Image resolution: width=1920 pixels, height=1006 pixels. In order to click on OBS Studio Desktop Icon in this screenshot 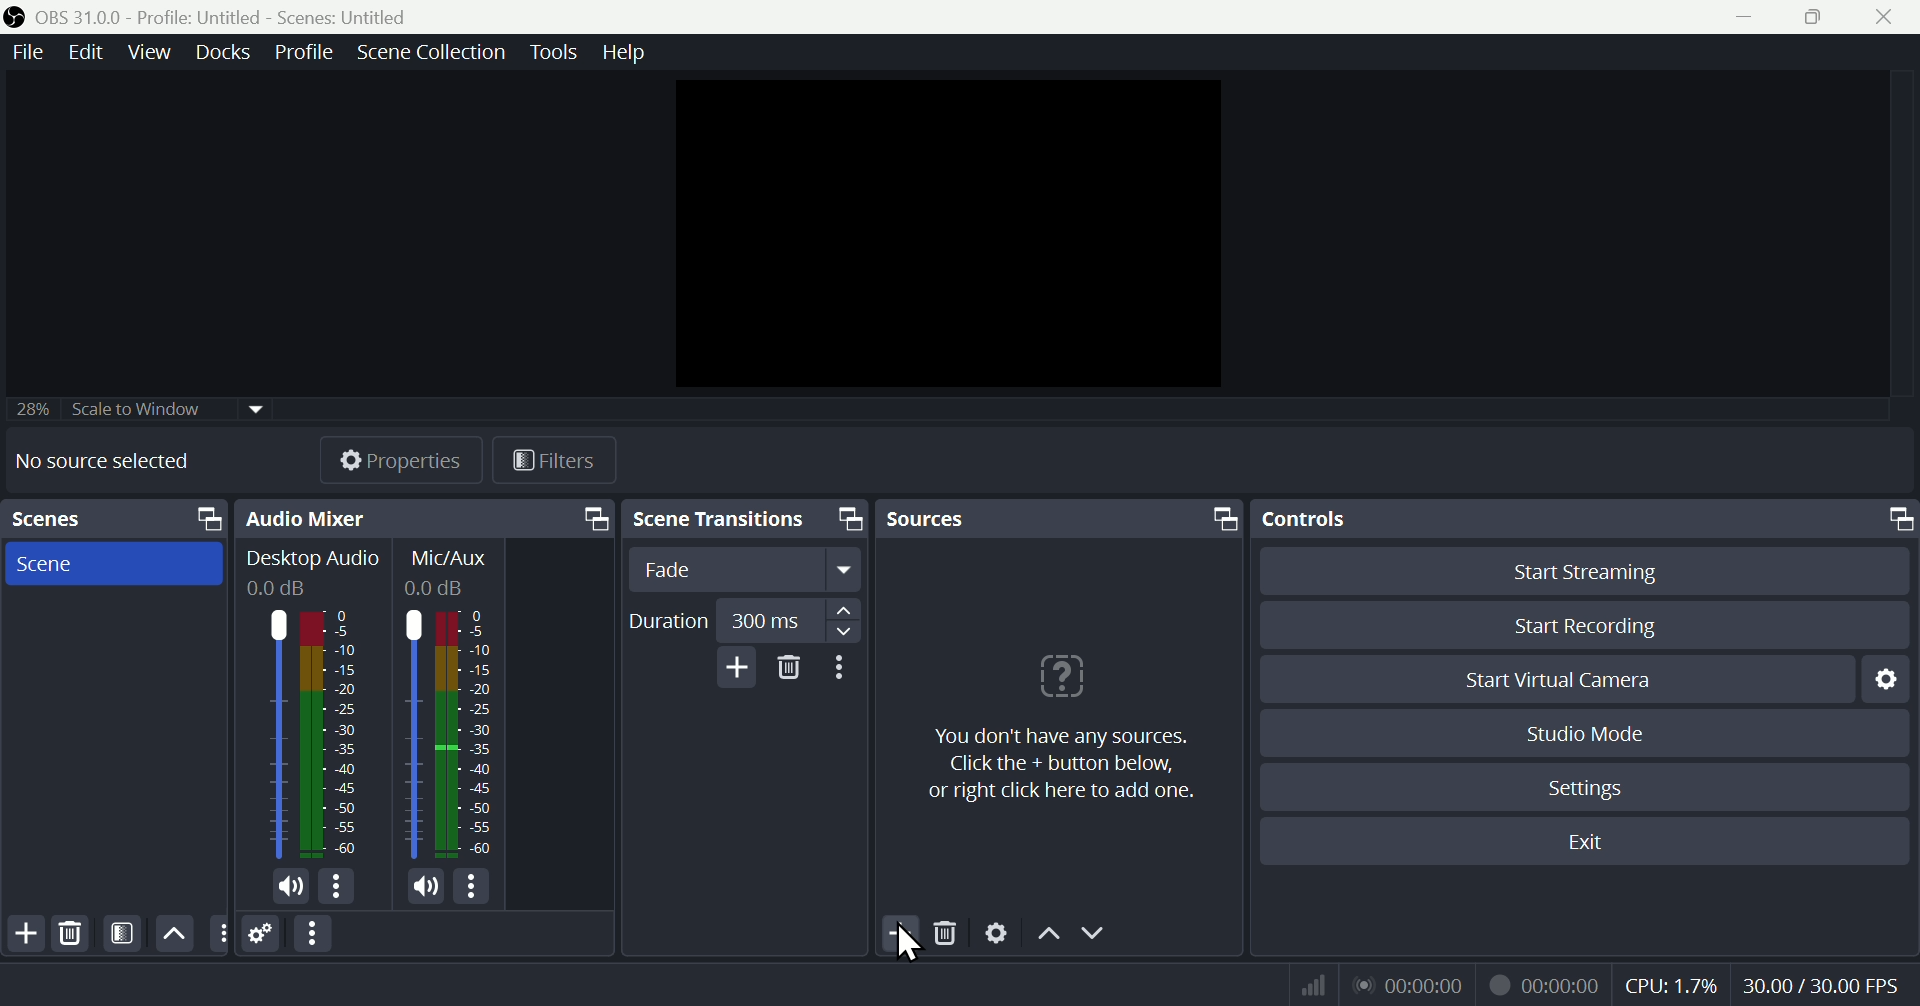, I will do `click(15, 17)`.